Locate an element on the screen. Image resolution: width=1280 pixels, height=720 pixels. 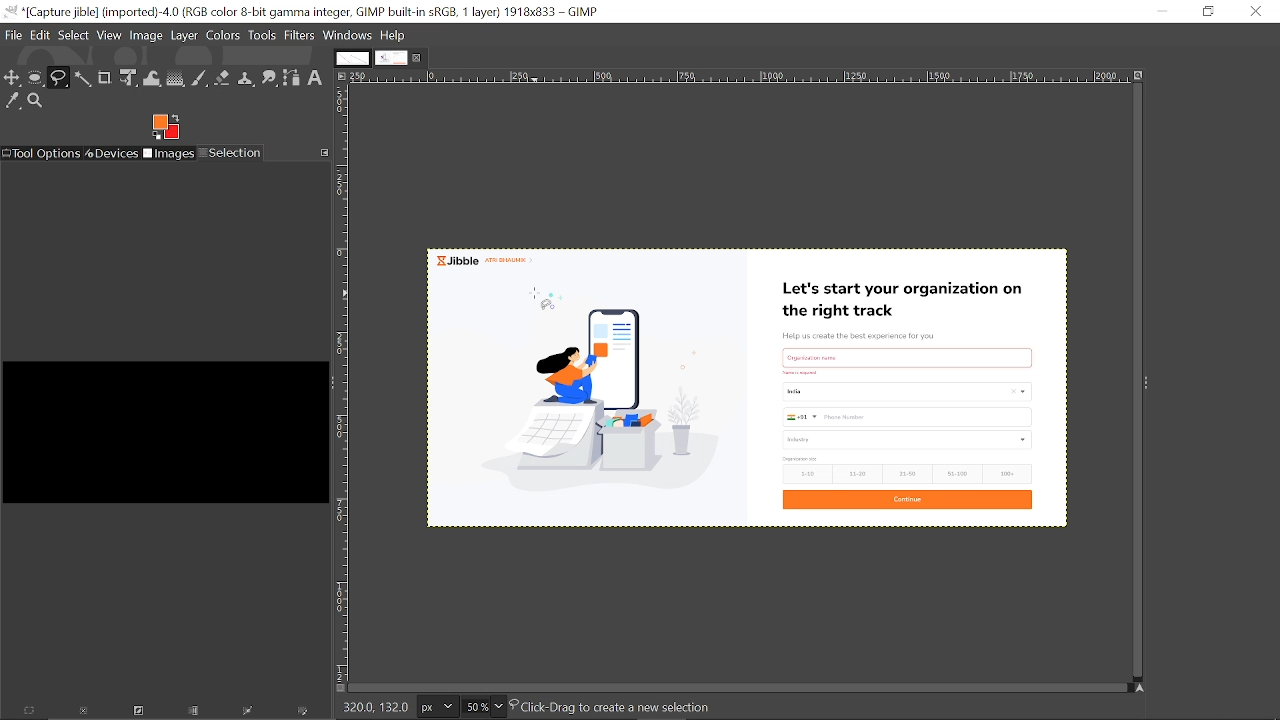
unified transform tool is located at coordinates (130, 79).